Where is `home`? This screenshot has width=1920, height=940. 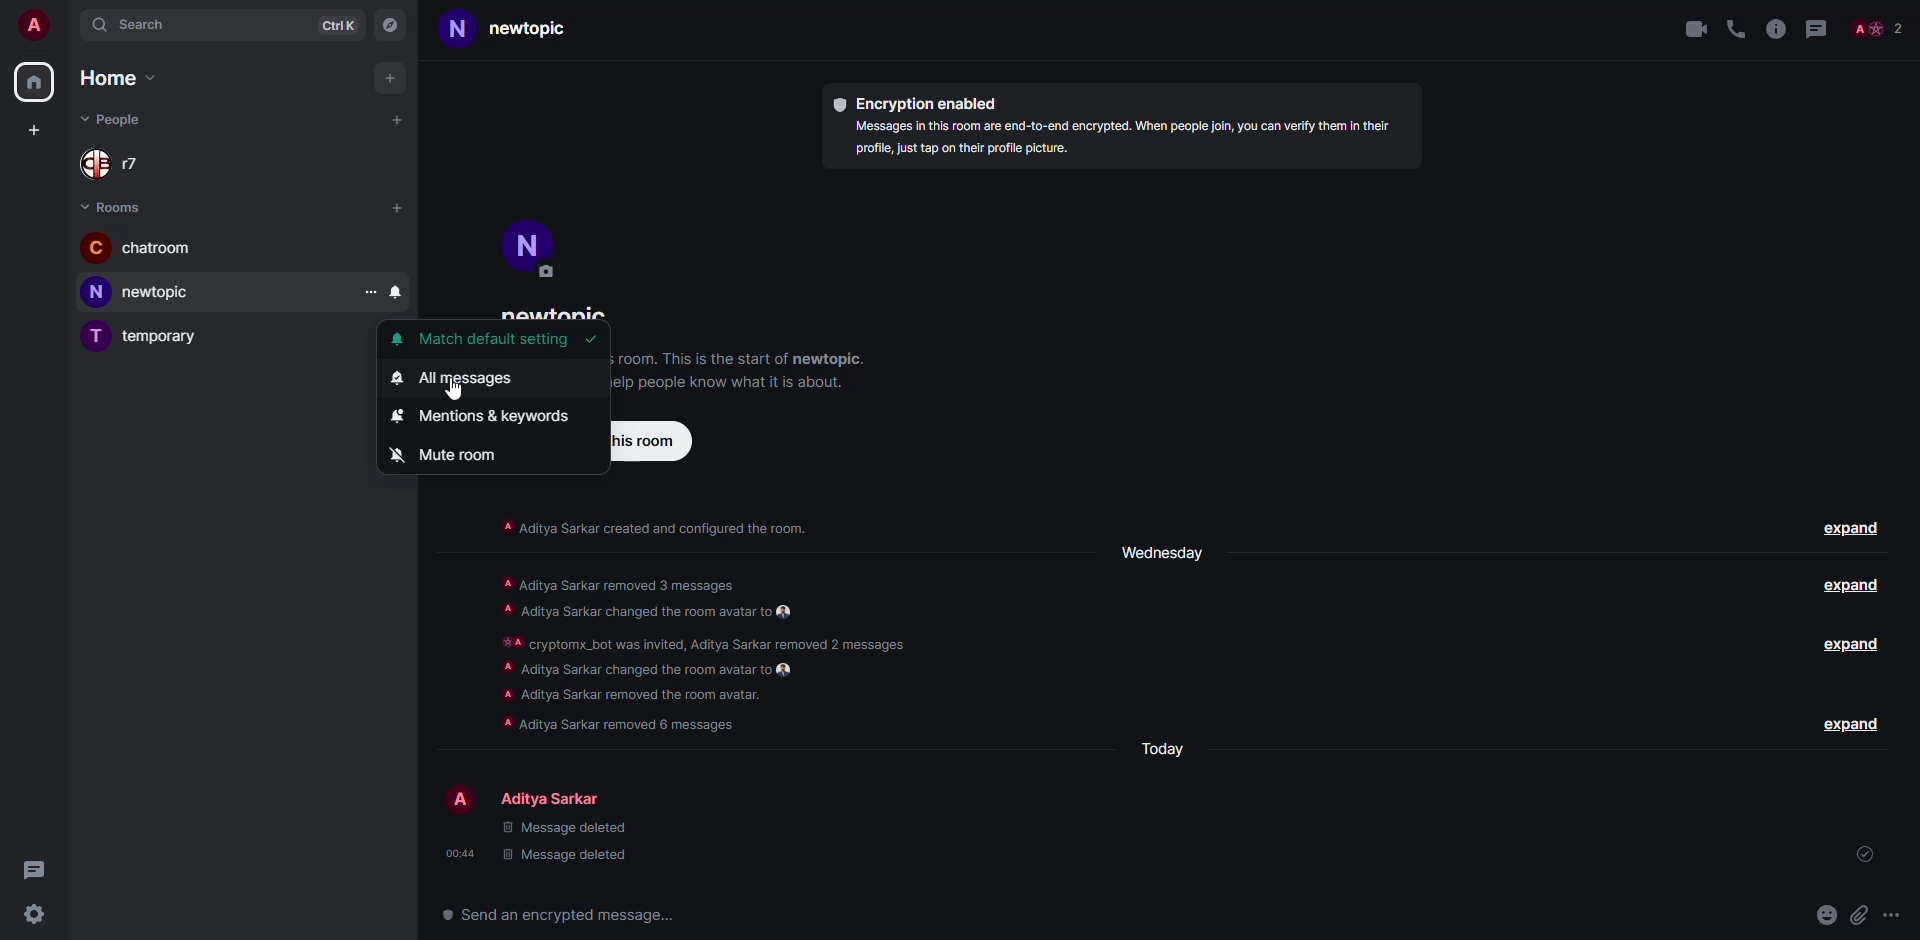
home is located at coordinates (118, 77).